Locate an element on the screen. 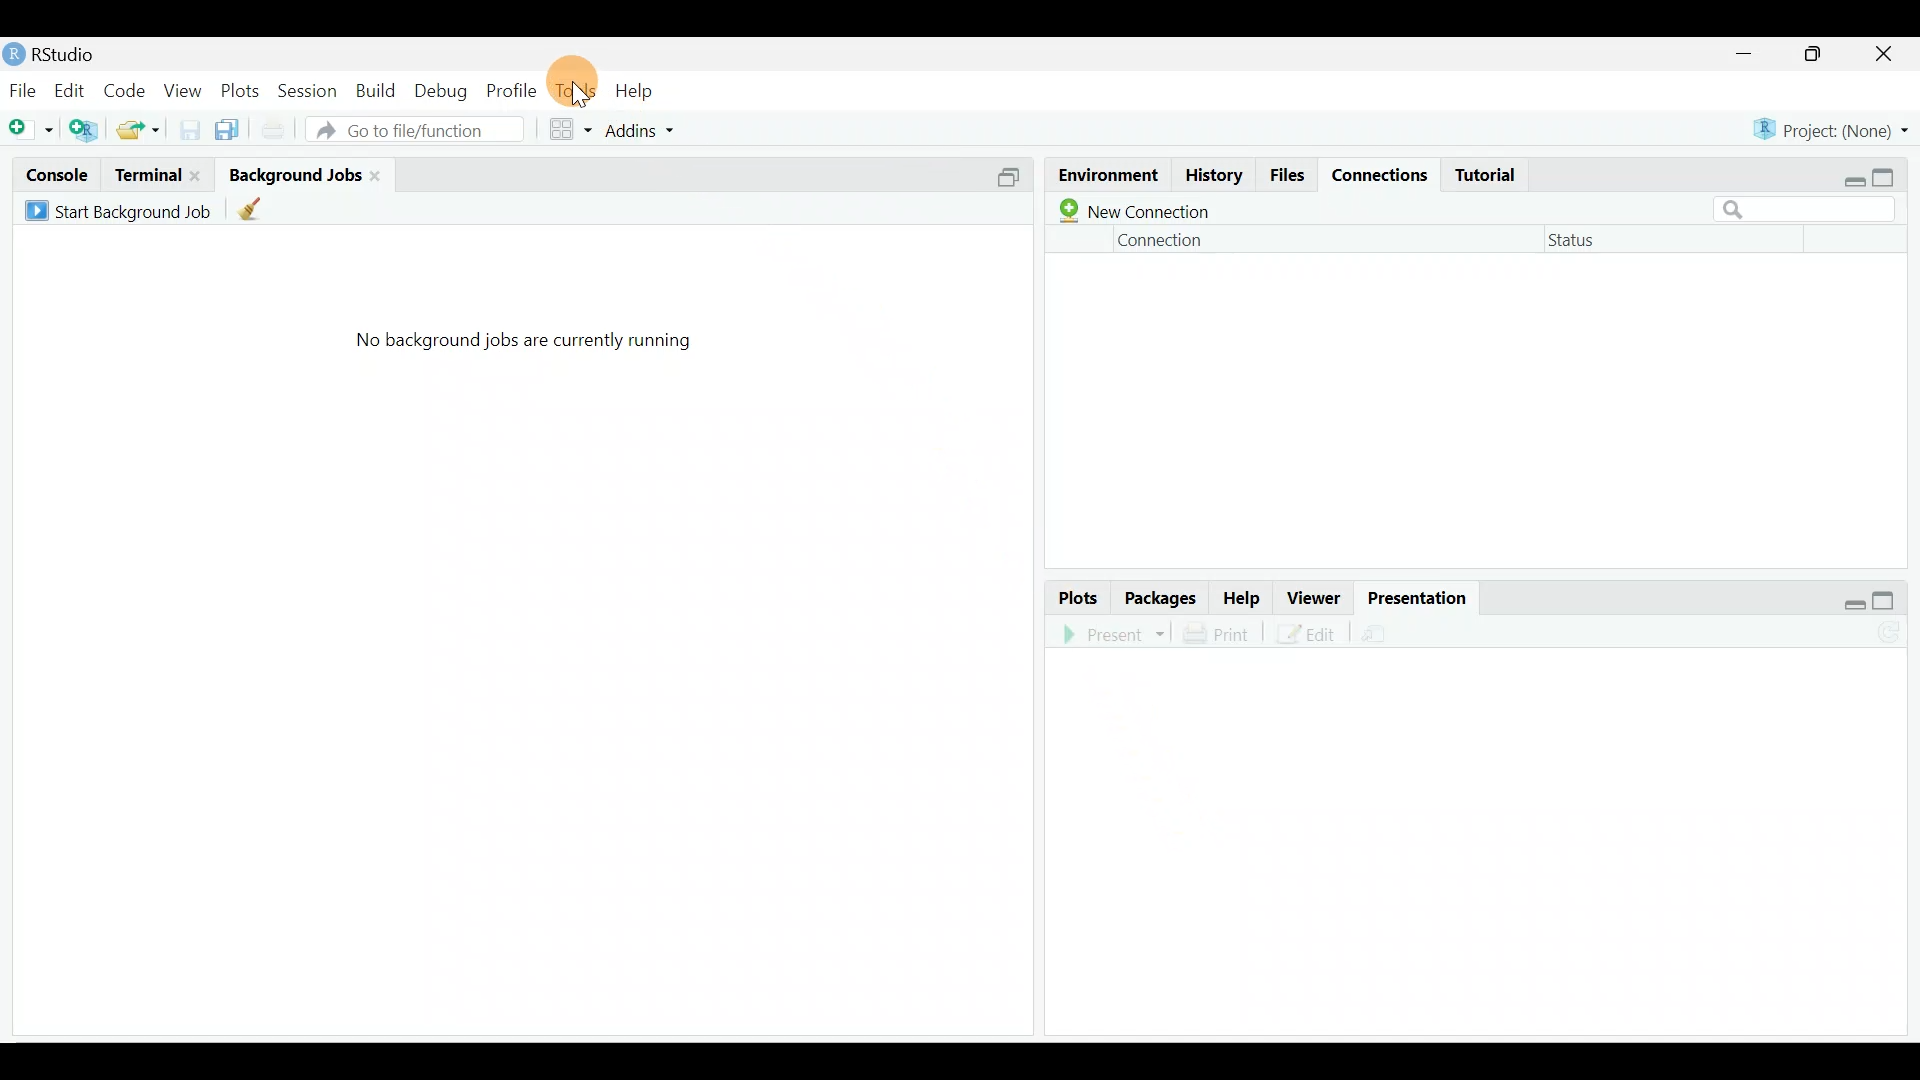 The image size is (1920, 1080). Save current document is located at coordinates (185, 132).